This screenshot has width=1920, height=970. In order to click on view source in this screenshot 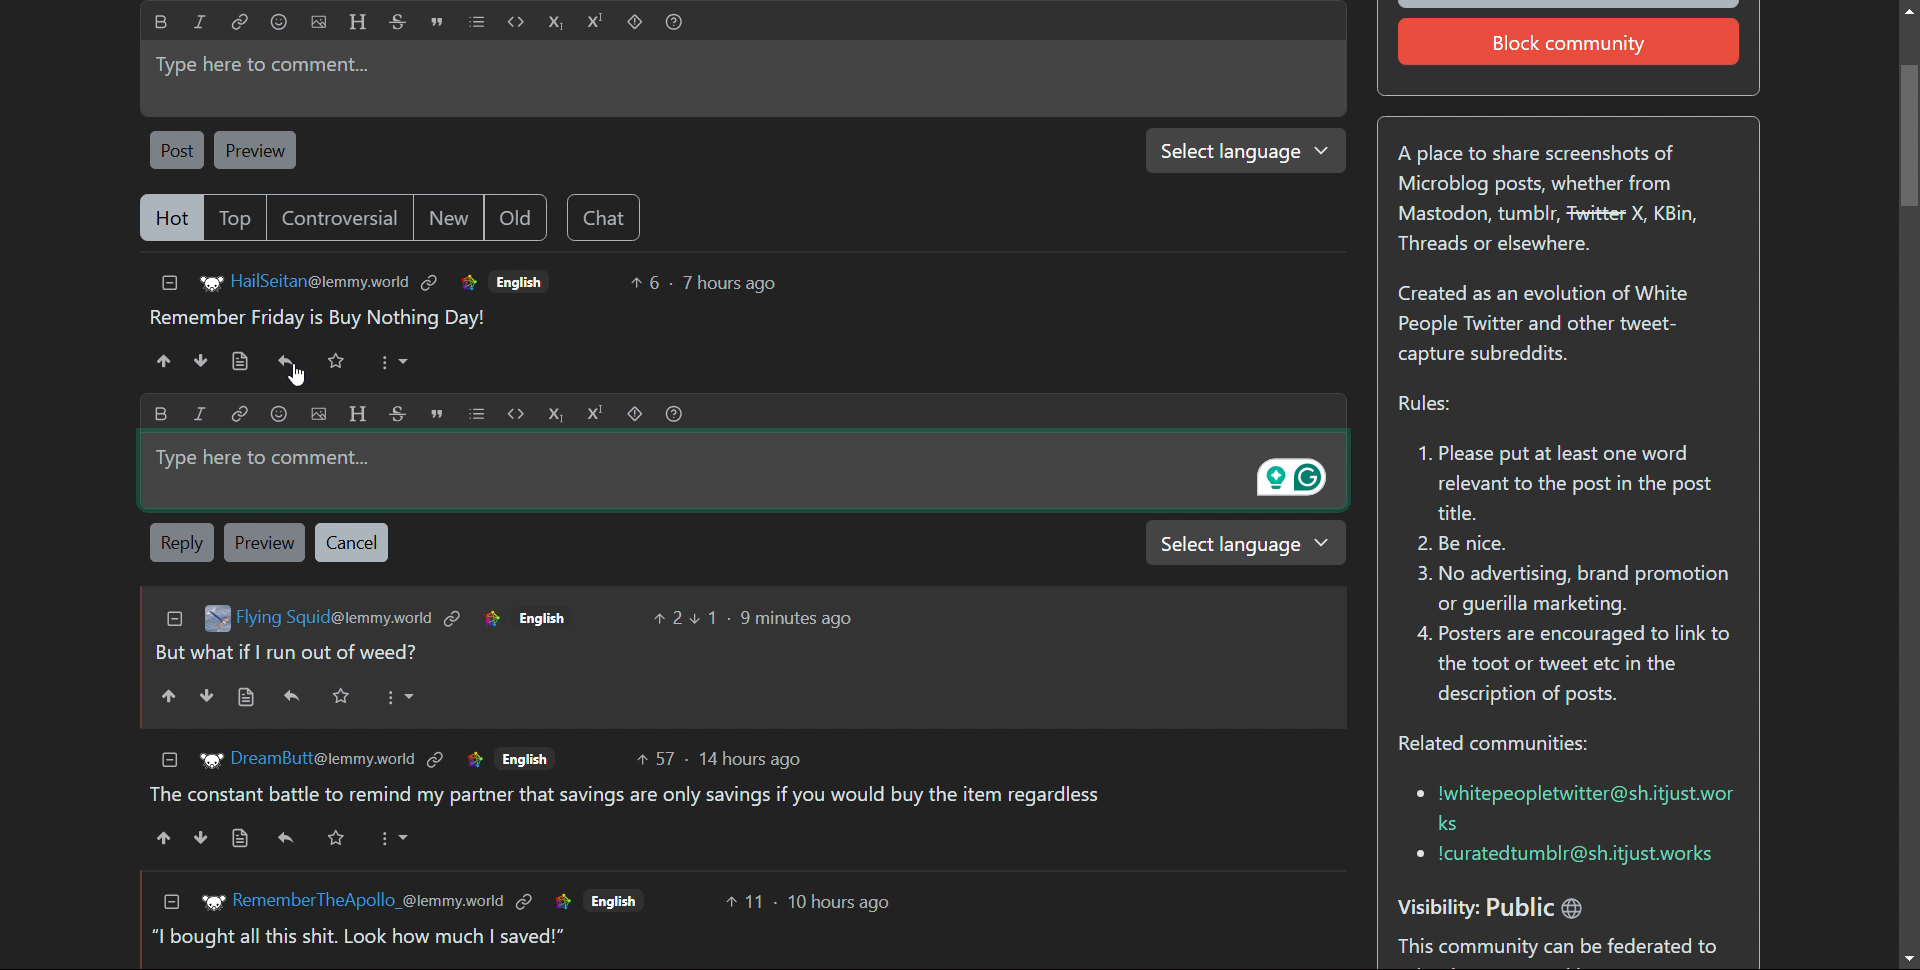, I will do `click(247, 699)`.